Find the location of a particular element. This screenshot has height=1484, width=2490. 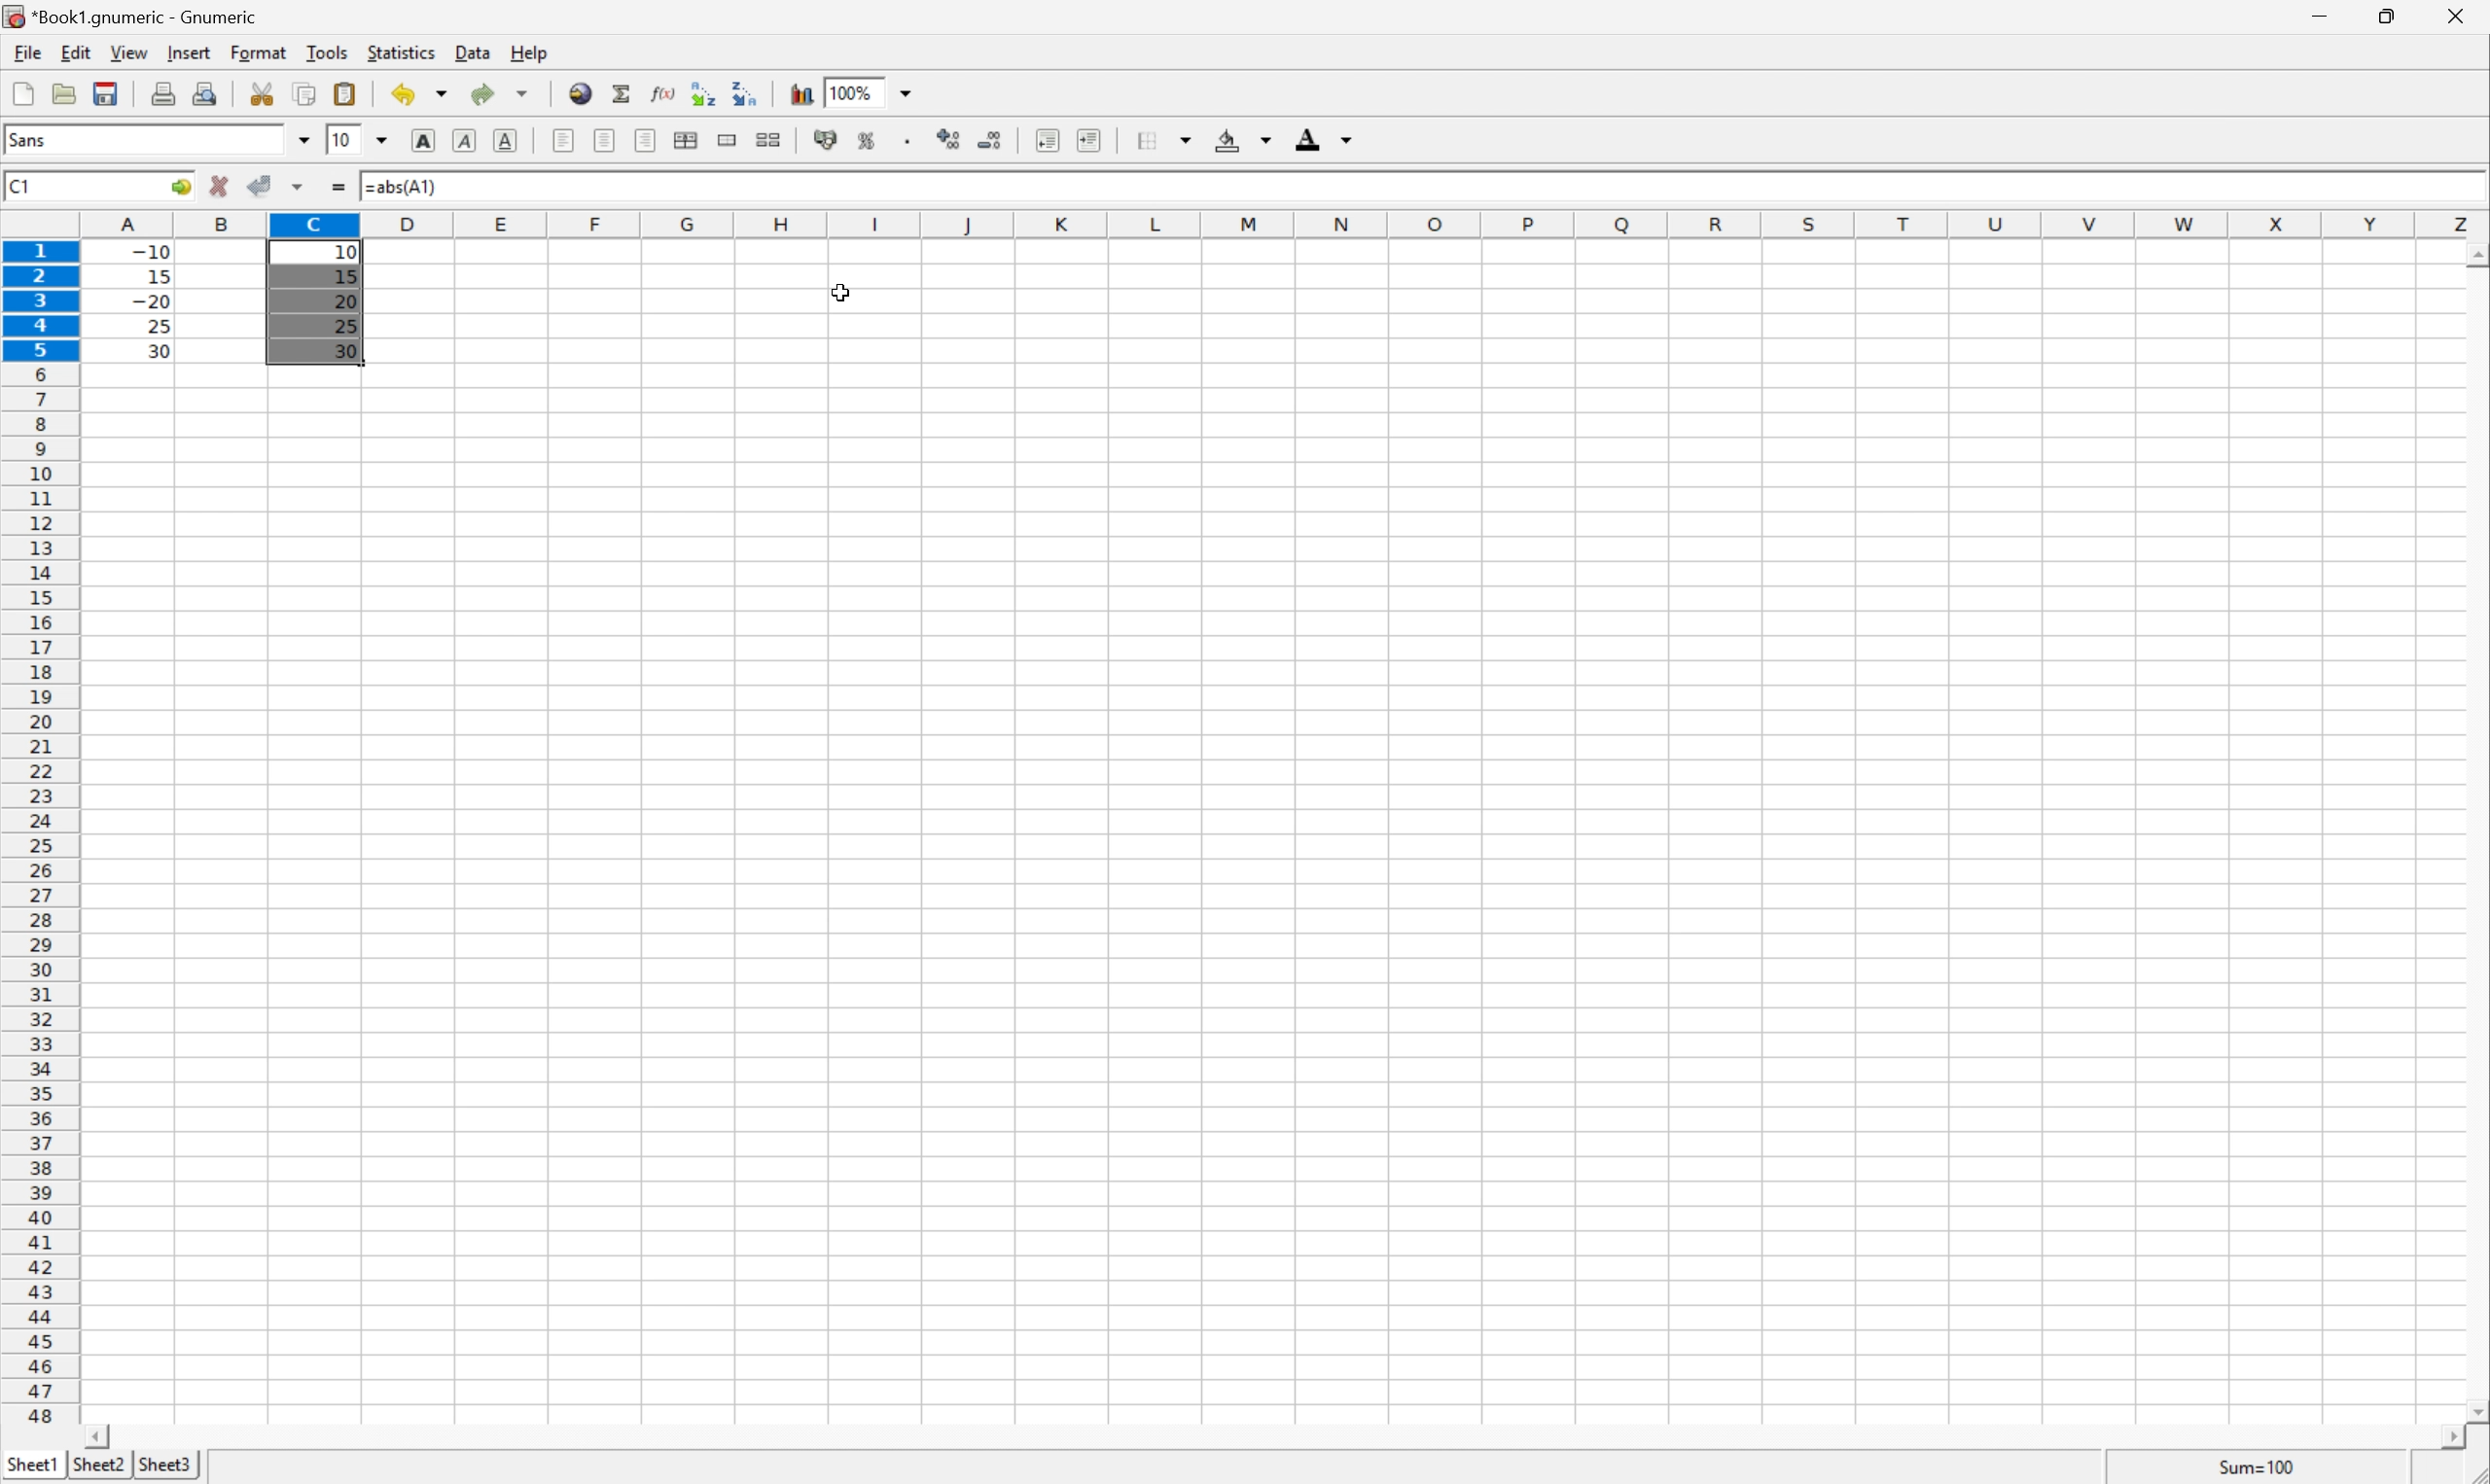

15 is located at coordinates (153, 273).